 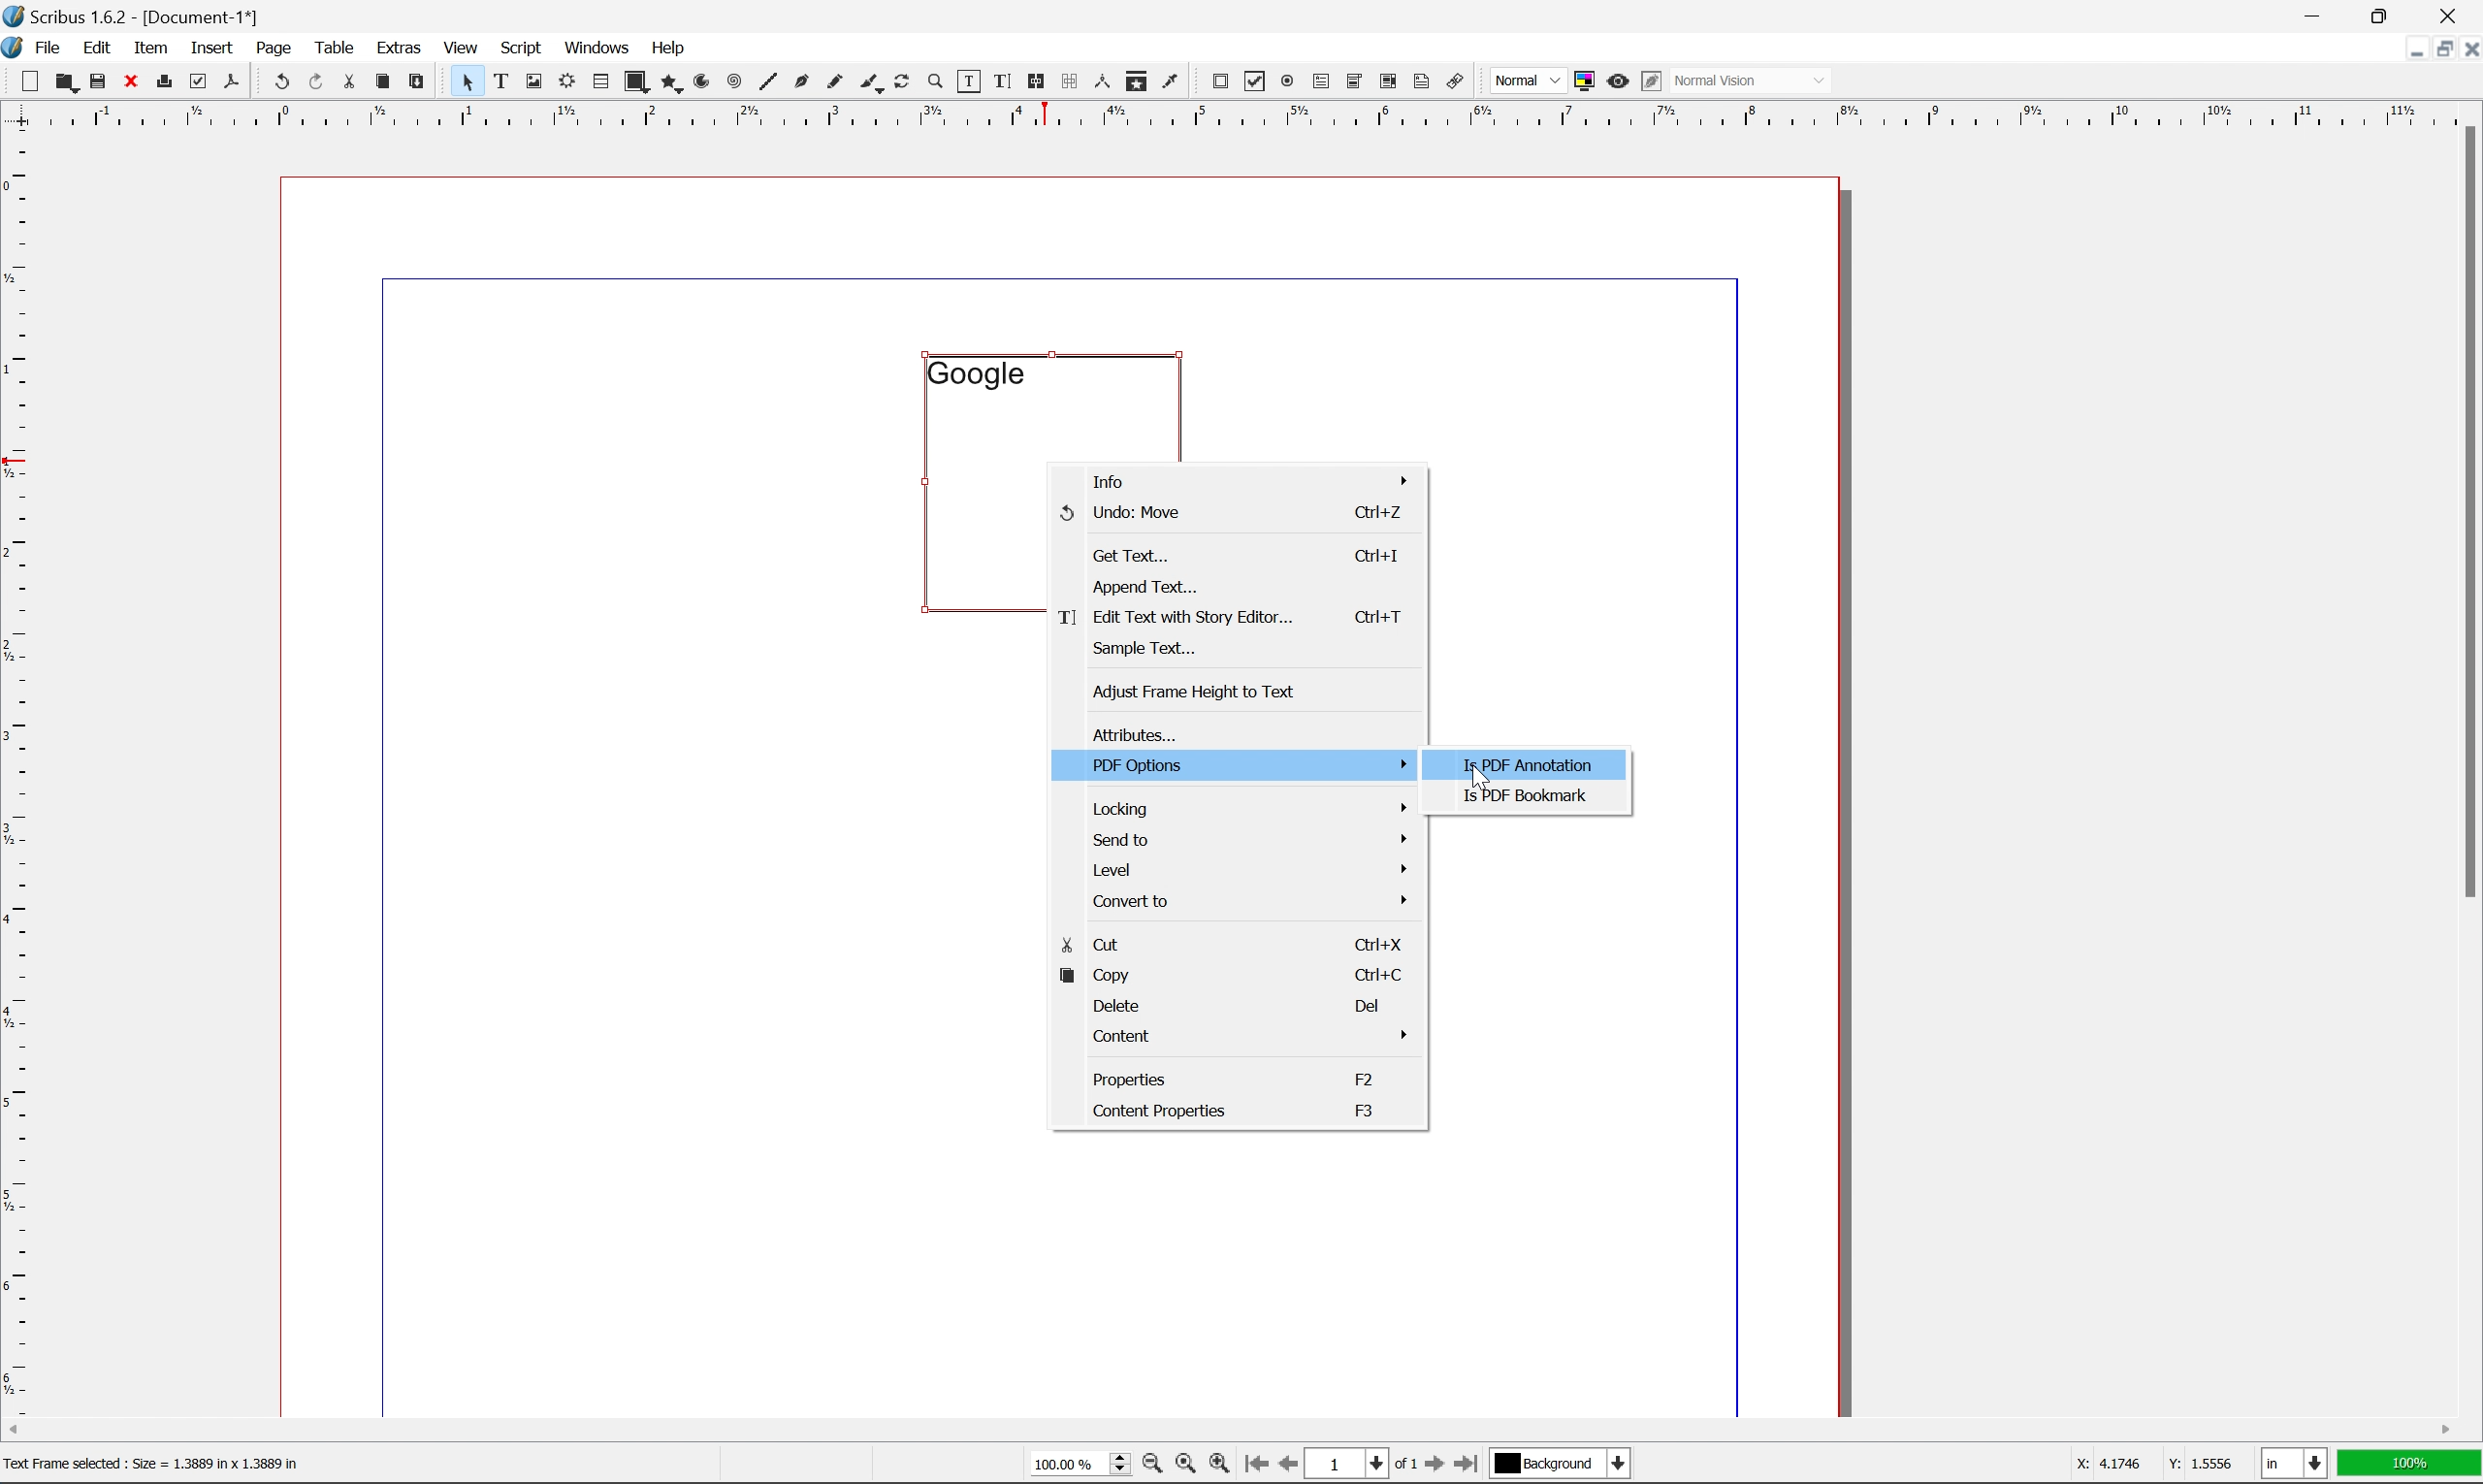 I want to click on image frame, so click(x=534, y=83).